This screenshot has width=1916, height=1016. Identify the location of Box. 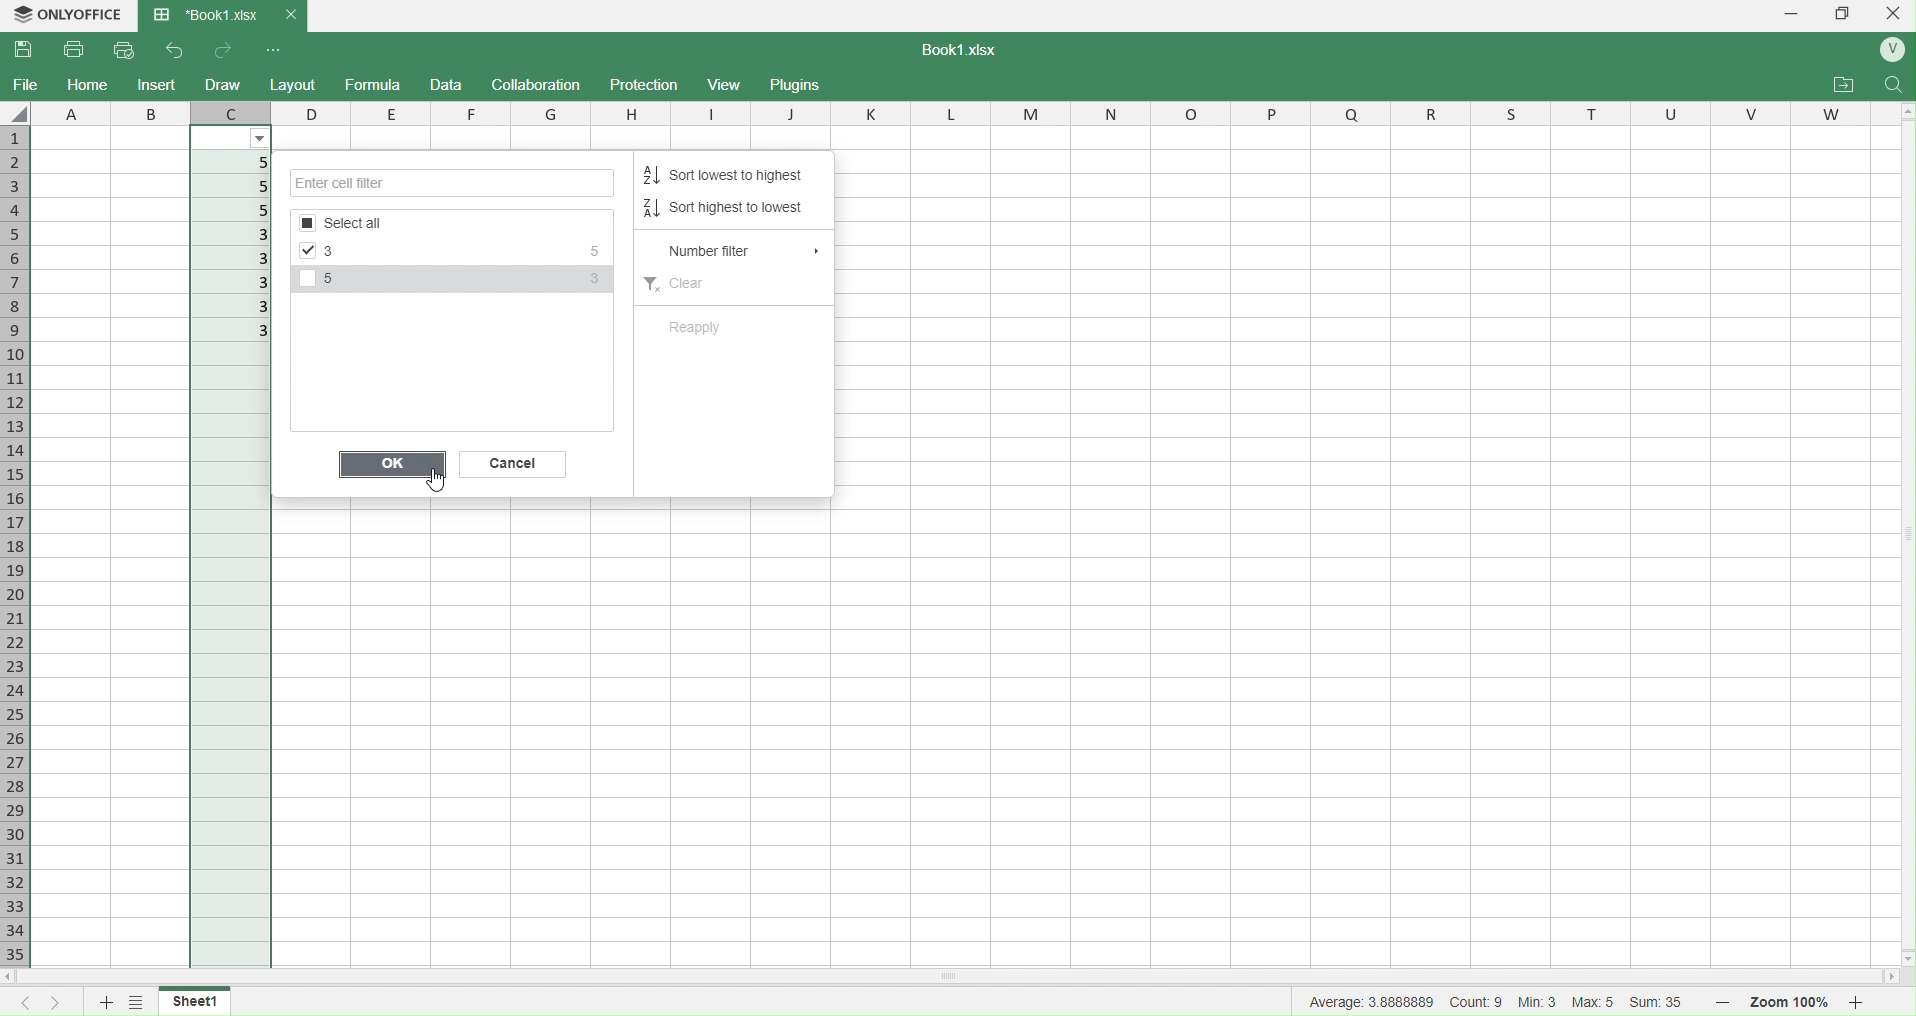
(1845, 13).